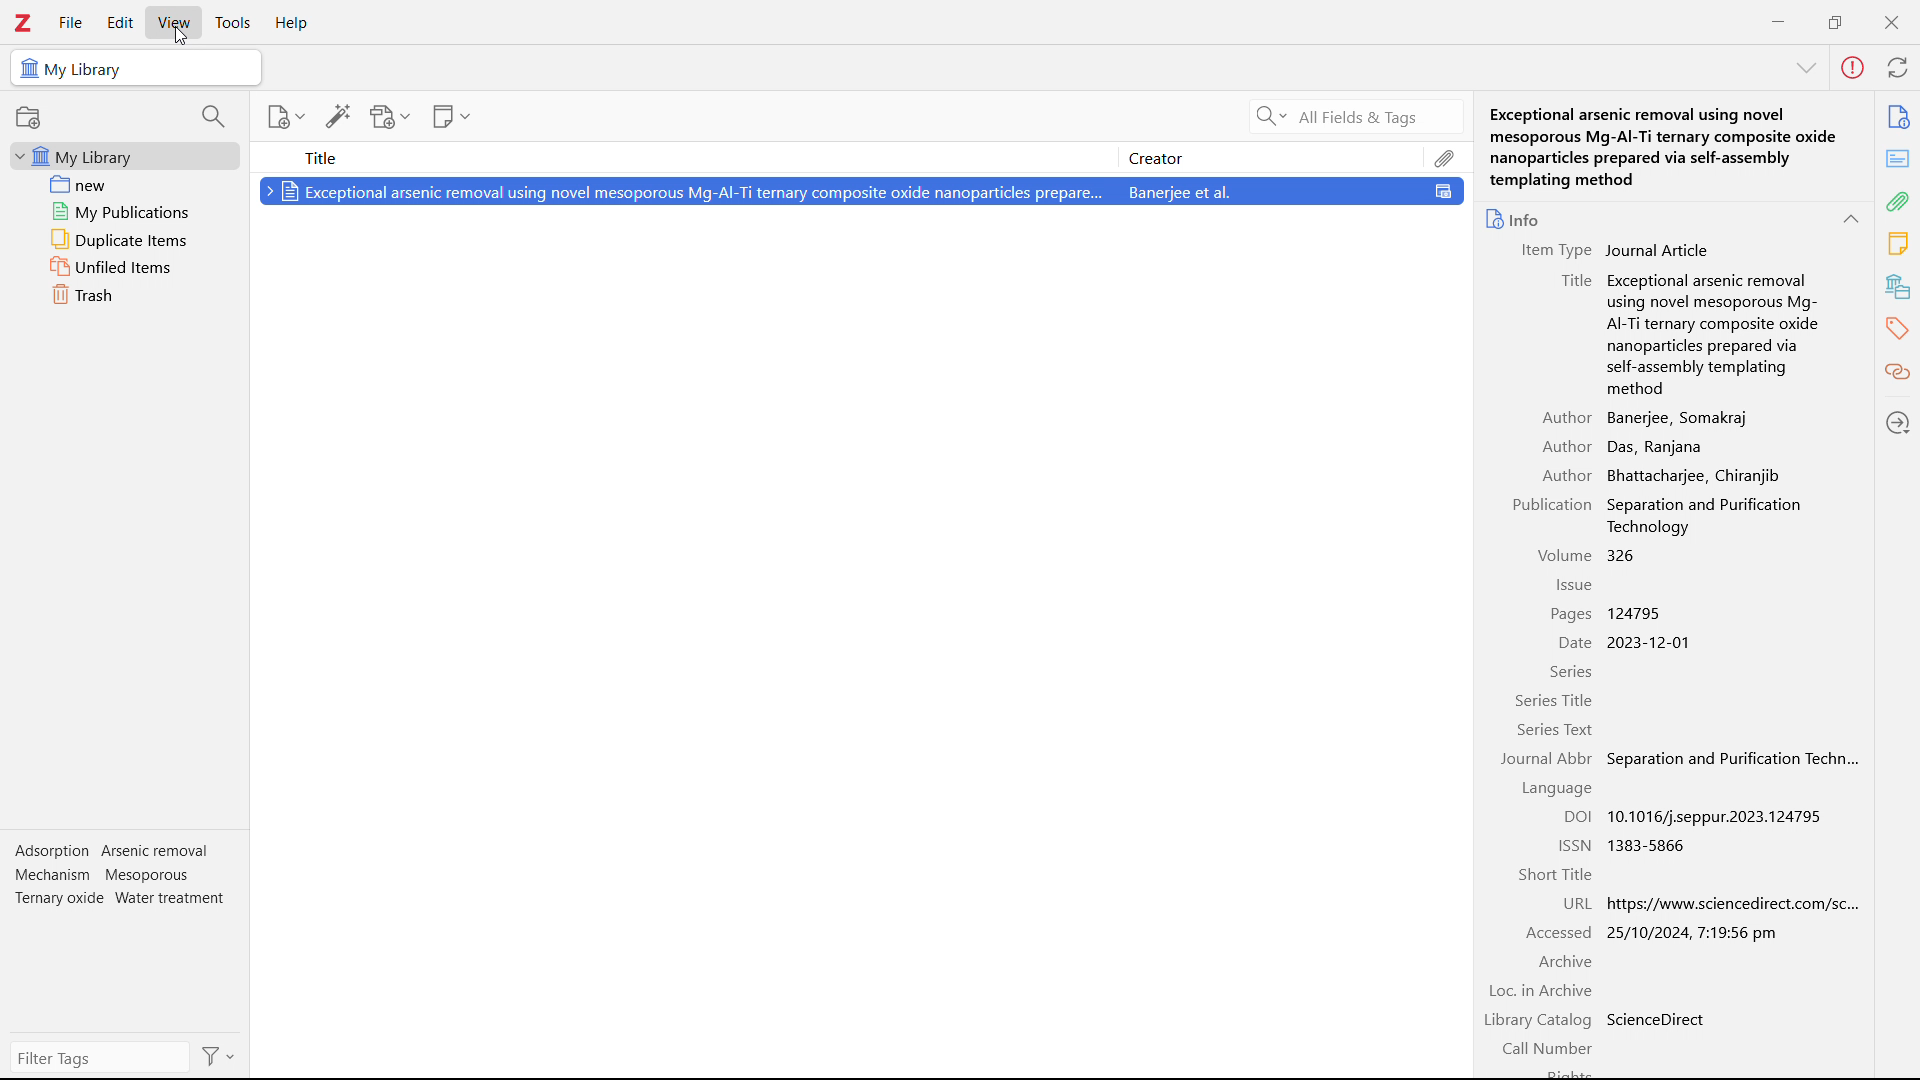  What do you see at coordinates (1570, 671) in the screenshot?
I see `Series` at bounding box center [1570, 671].